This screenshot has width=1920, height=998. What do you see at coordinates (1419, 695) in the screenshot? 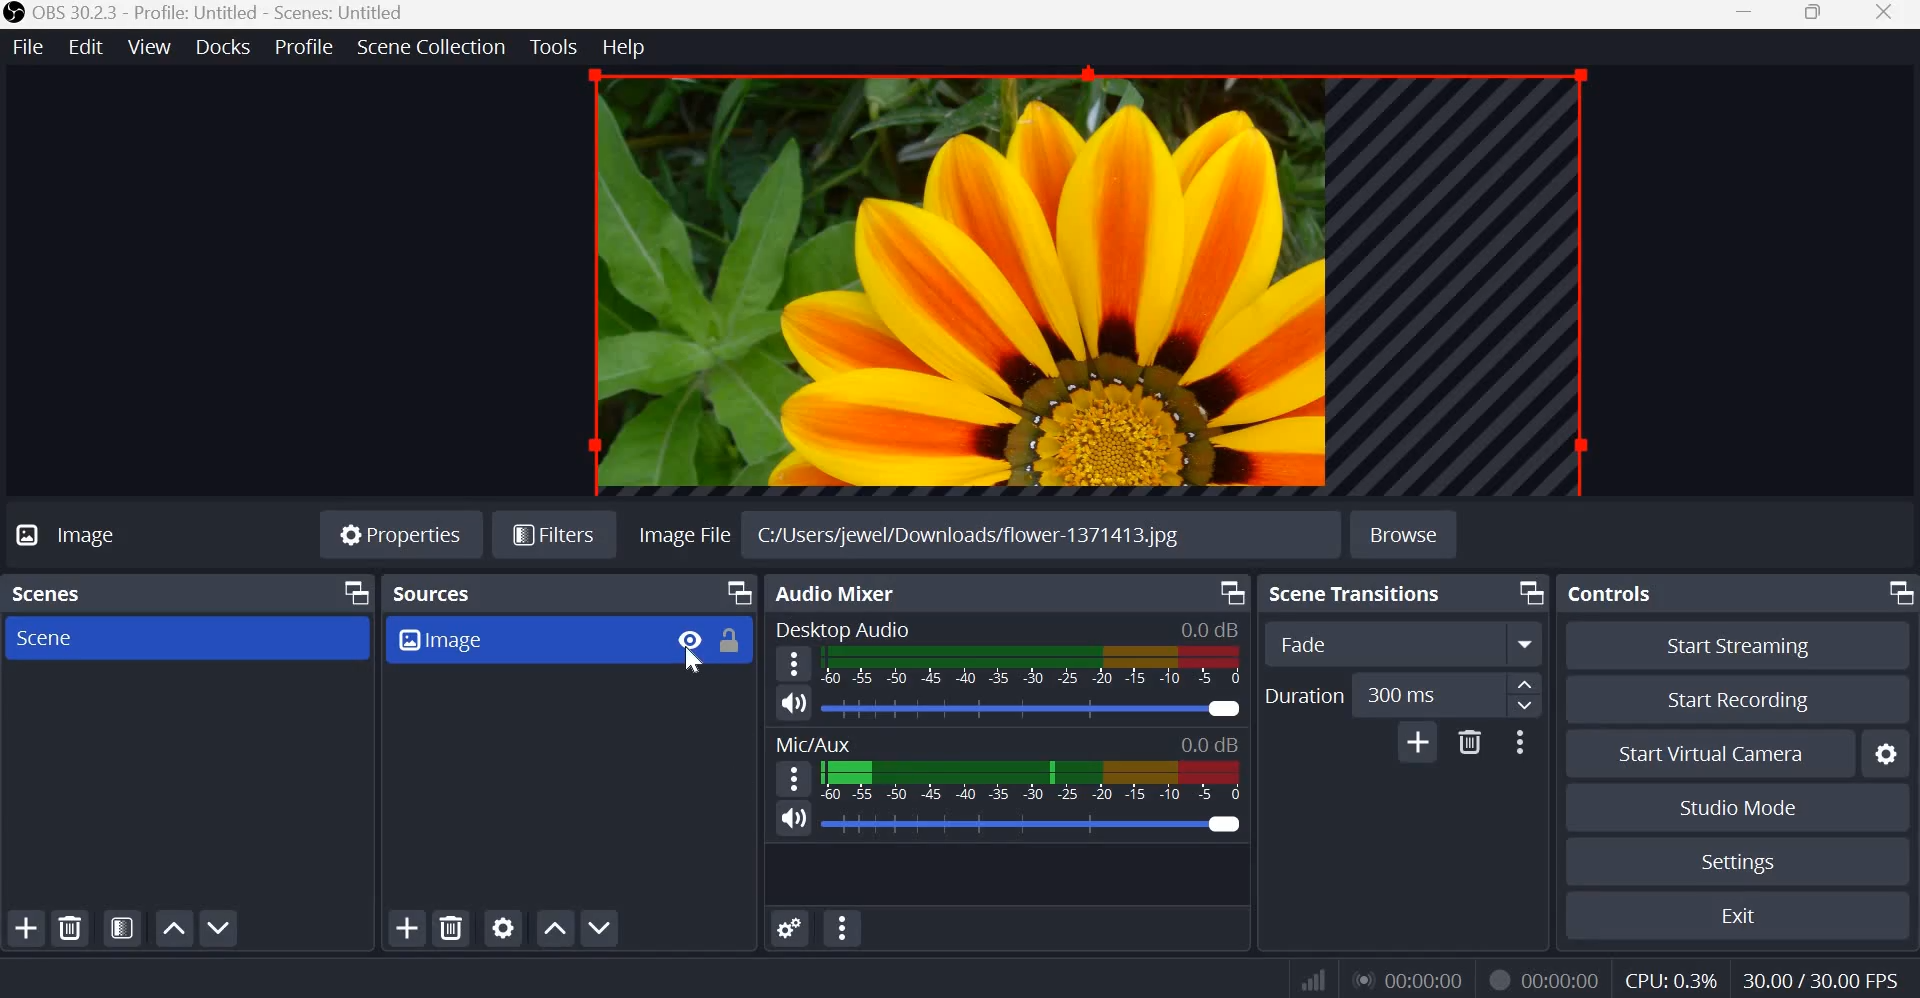
I see `edit duration` at bounding box center [1419, 695].